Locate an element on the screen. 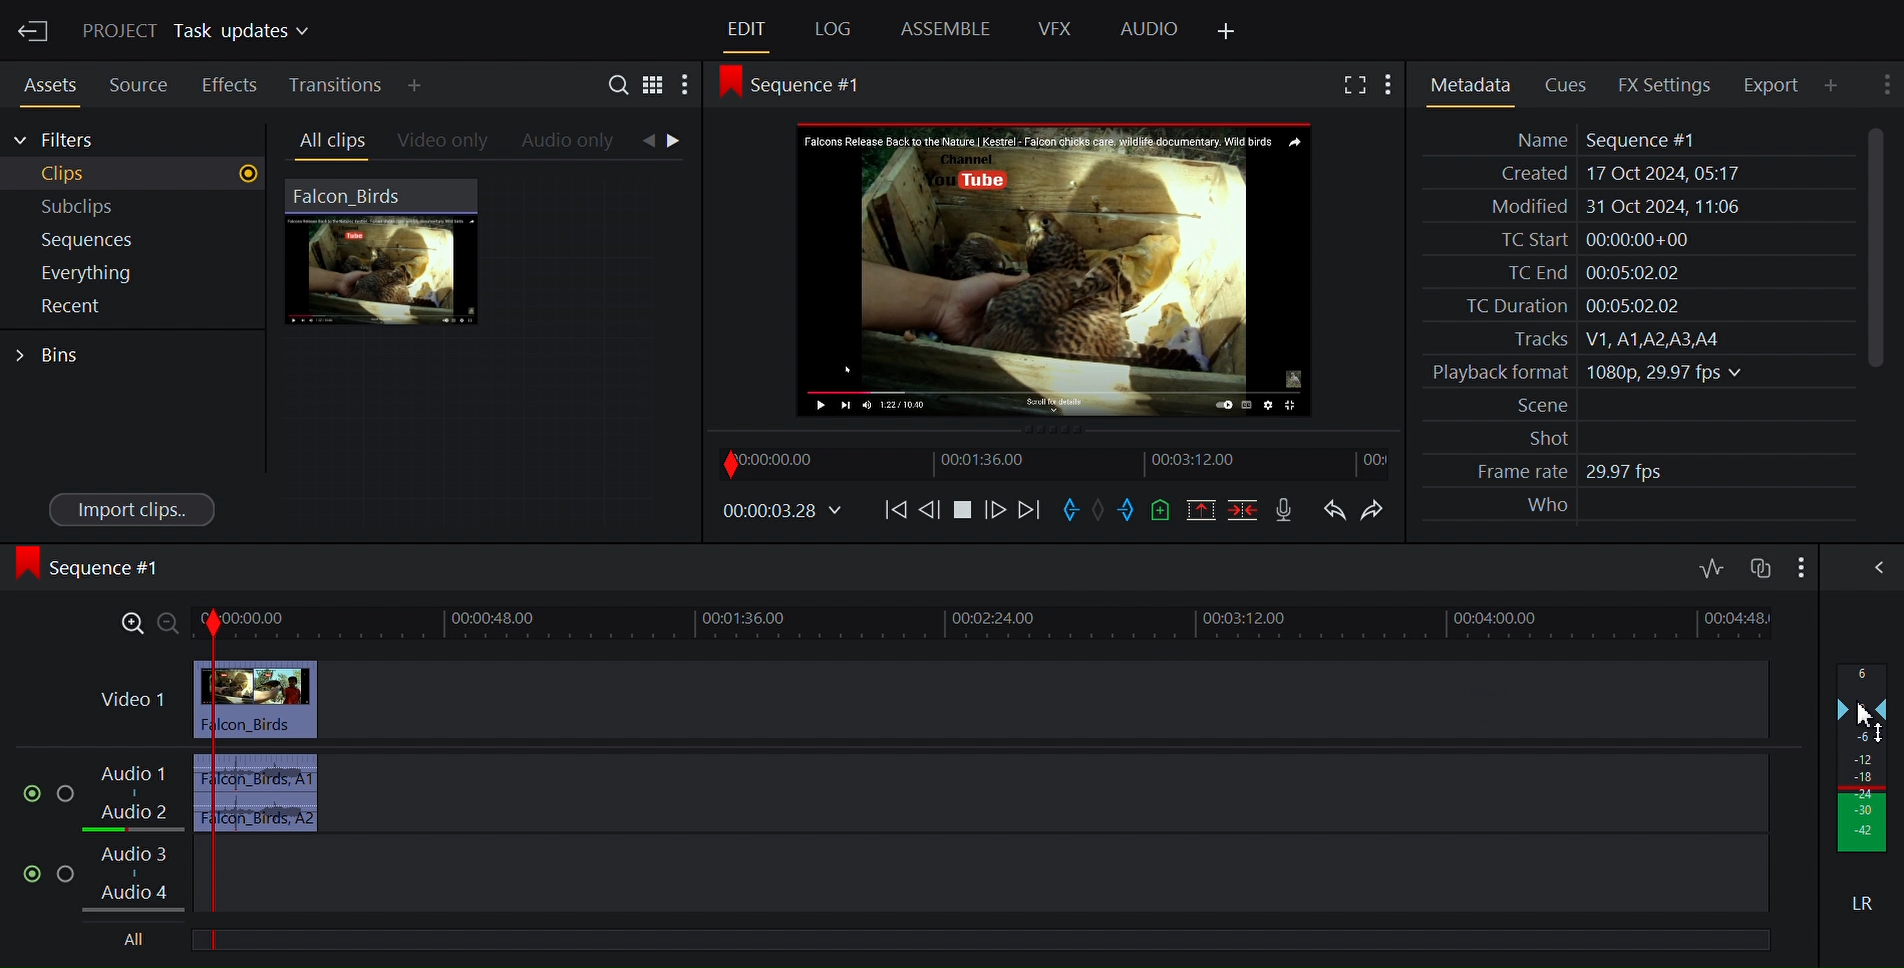 This screenshot has height=968, width=1904. Show settings menu is located at coordinates (687, 83).